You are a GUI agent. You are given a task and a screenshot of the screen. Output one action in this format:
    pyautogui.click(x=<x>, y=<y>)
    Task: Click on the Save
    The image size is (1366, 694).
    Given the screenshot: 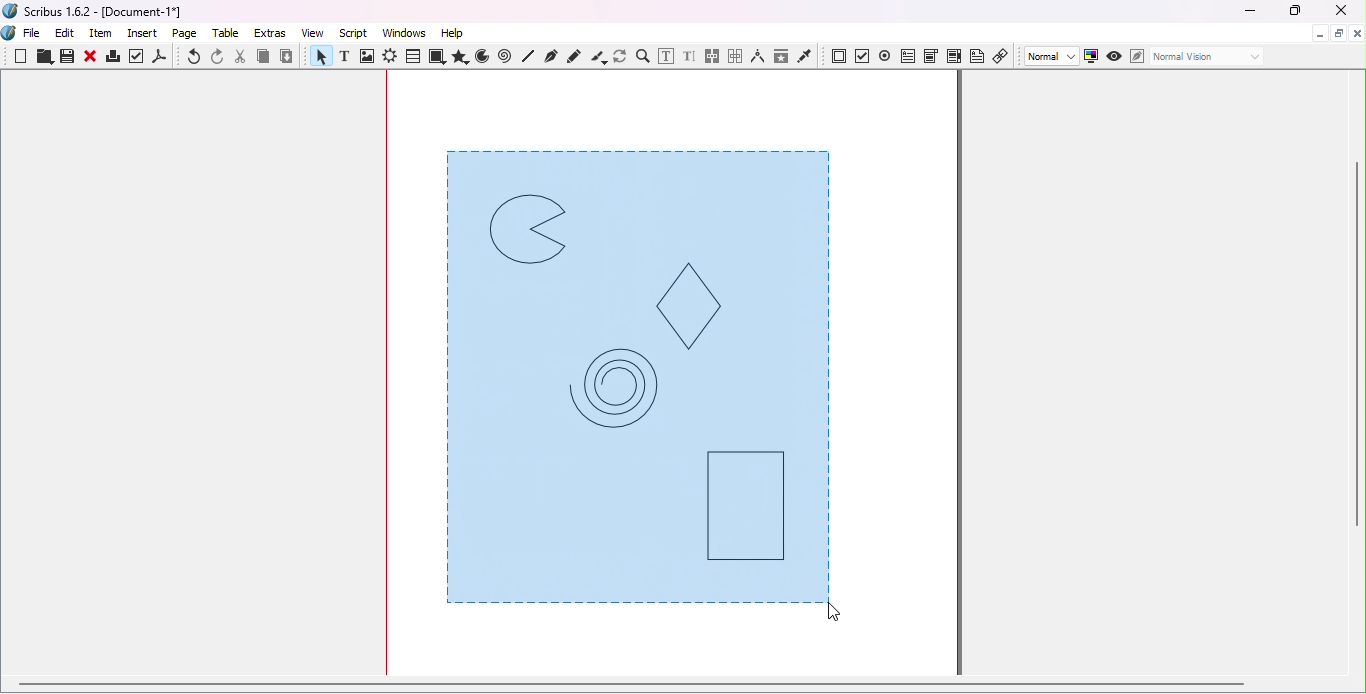 What is the action you would take?
    pyautogui.click(x=65, y=57)
    